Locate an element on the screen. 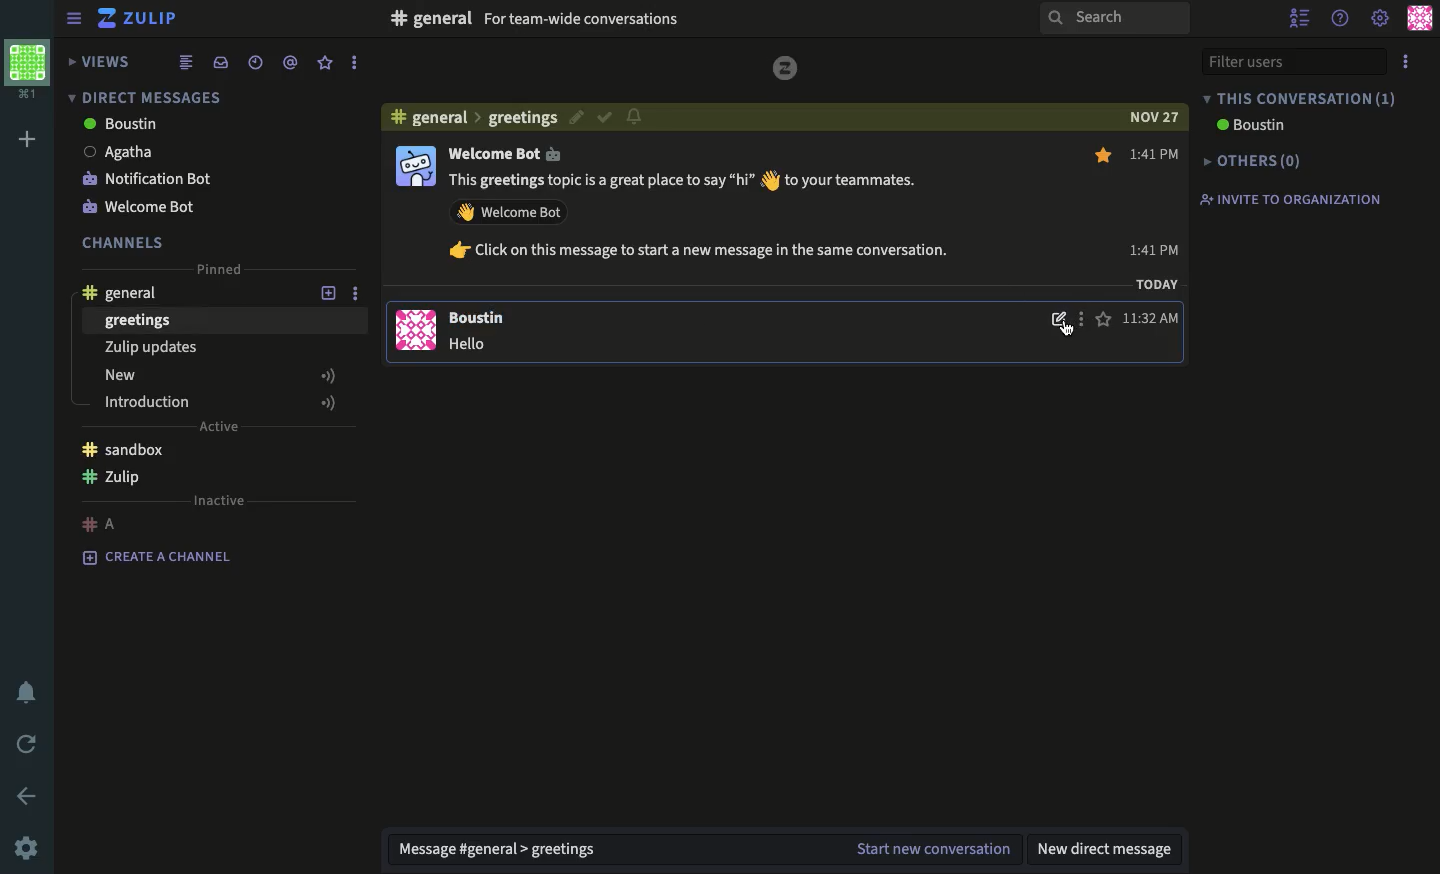  1:41 PM is located at coordinates (1156, 201).